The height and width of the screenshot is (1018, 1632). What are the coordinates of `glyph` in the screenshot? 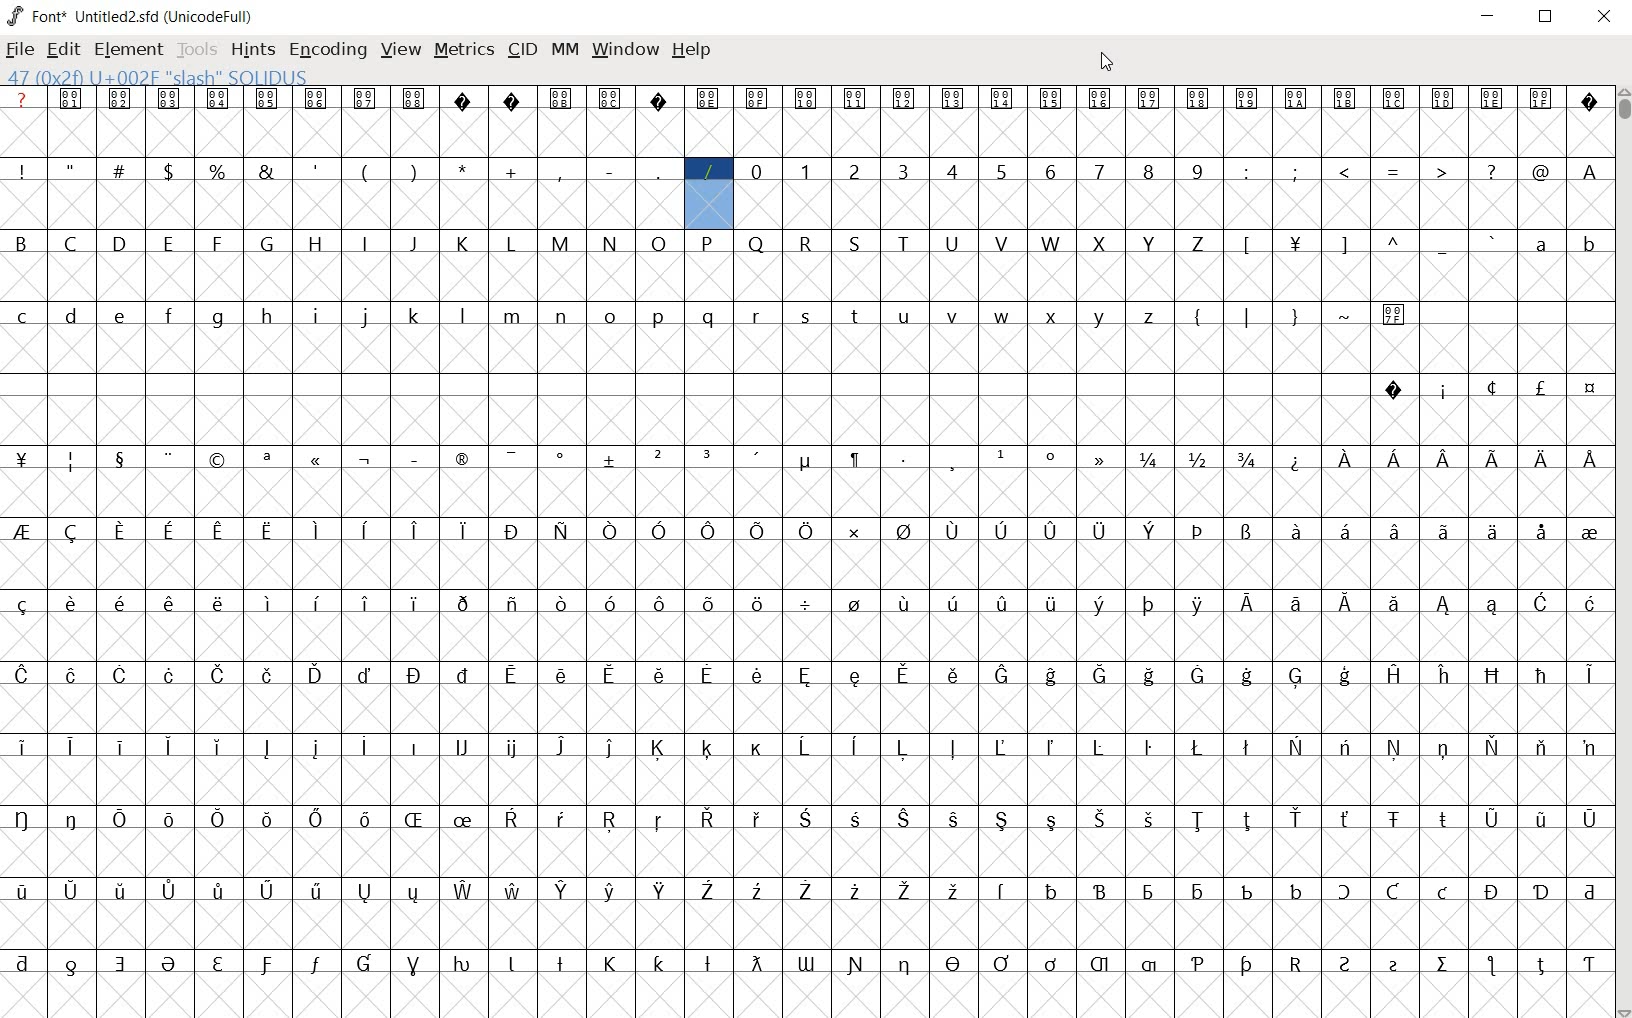 It's located at (561, 99).